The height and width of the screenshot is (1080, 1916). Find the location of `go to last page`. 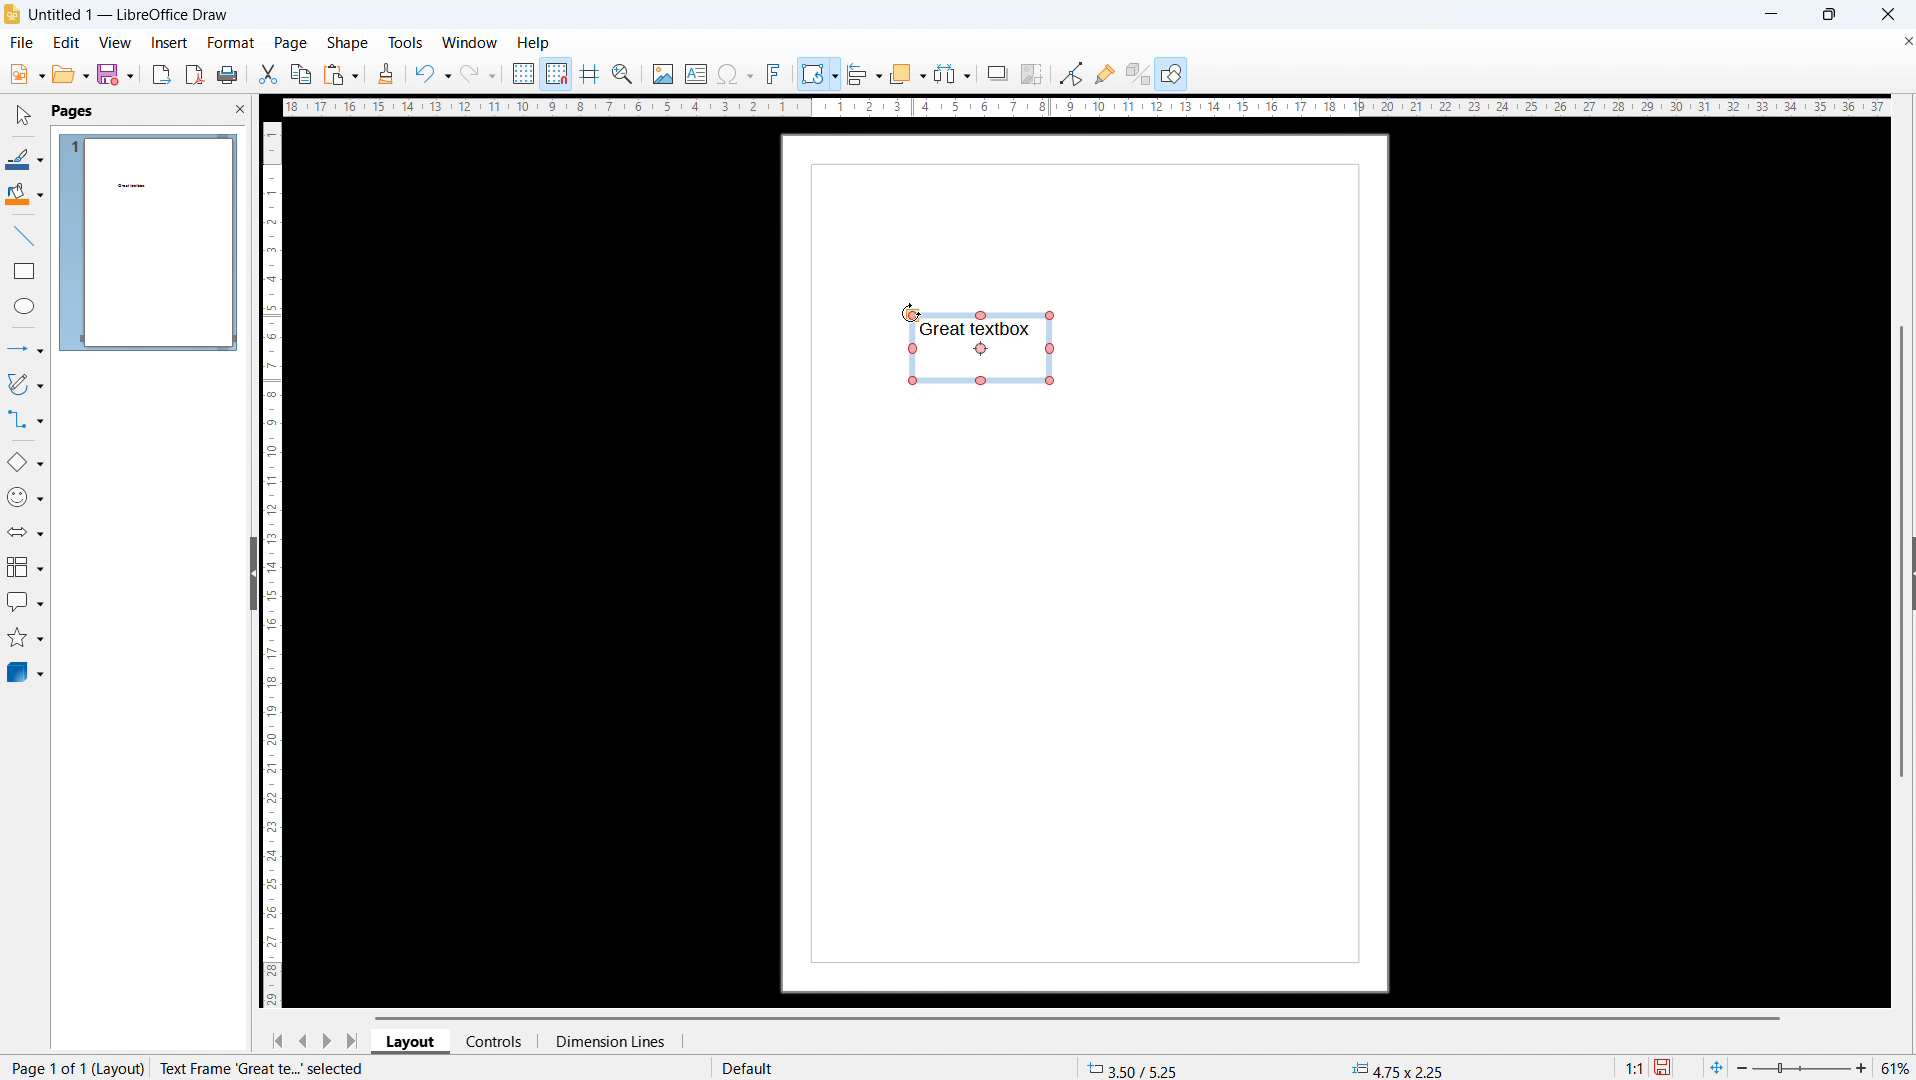

go to last page is located at coordinates (352, 1040).